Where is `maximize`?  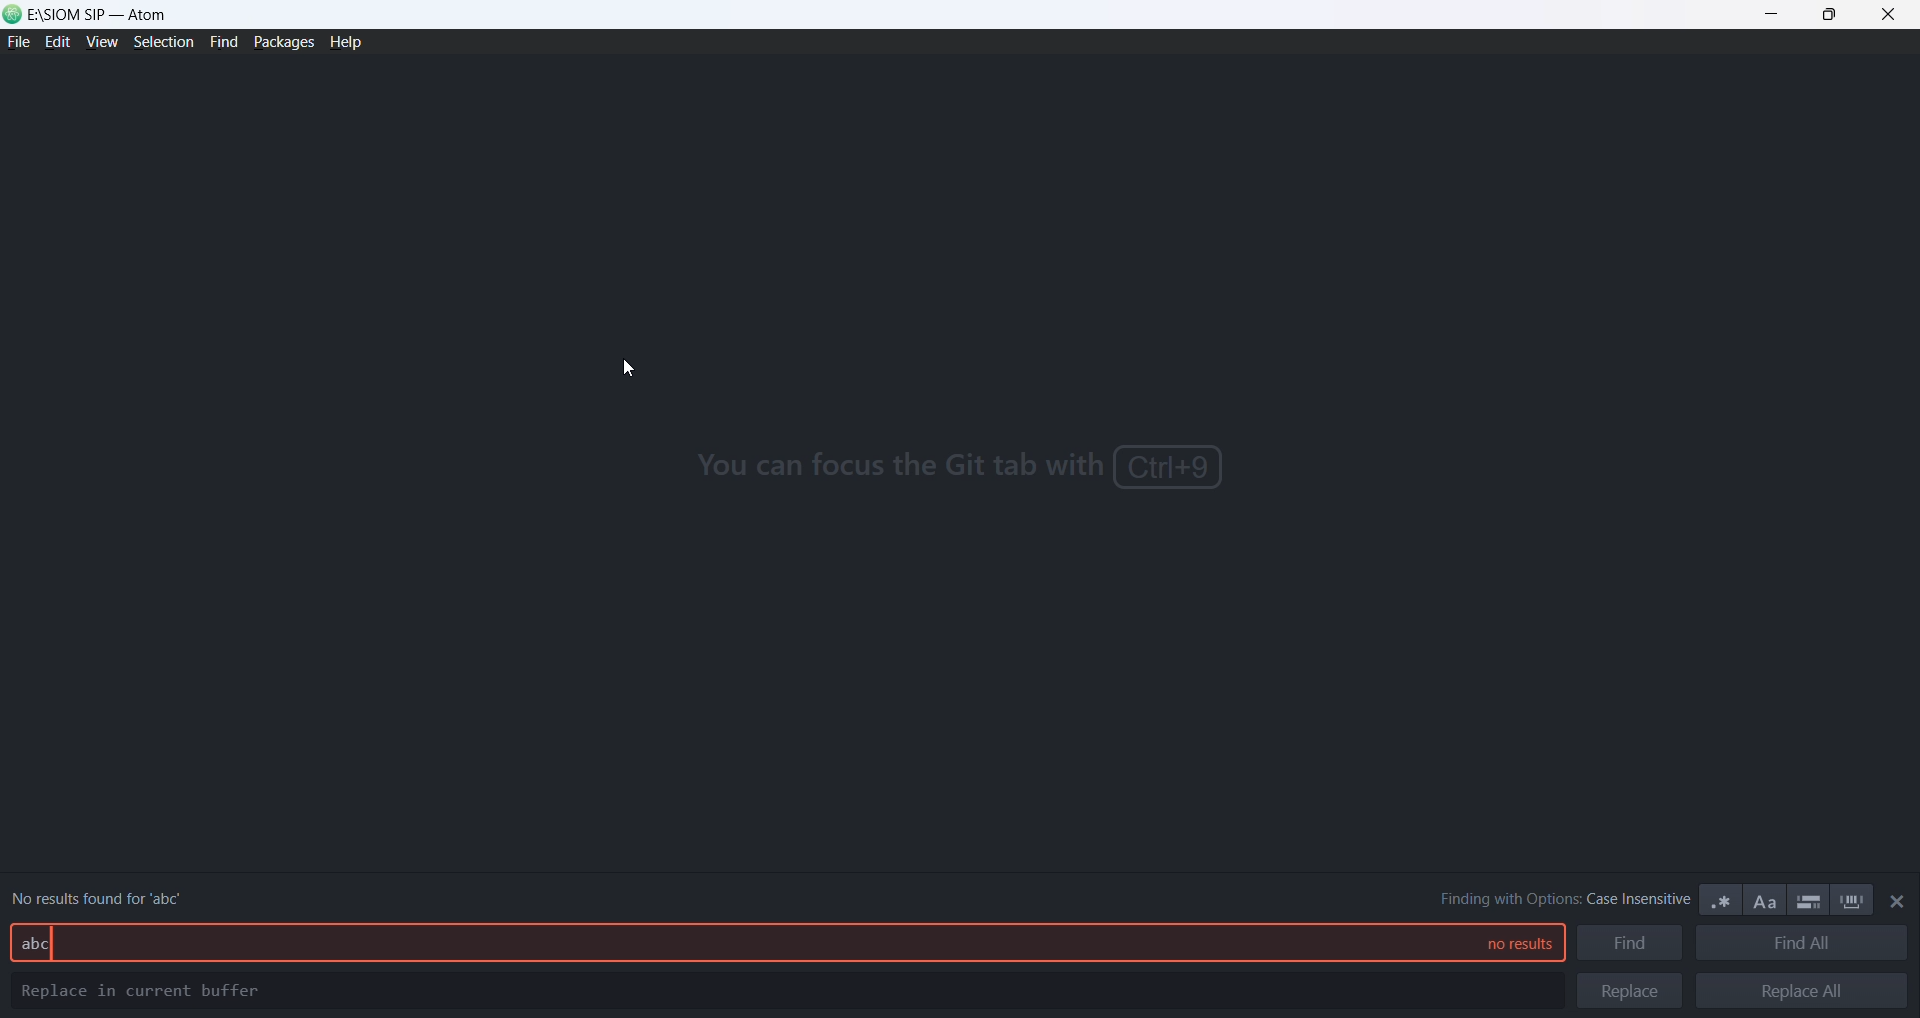
maximize is located at coordinates (1830, 16).